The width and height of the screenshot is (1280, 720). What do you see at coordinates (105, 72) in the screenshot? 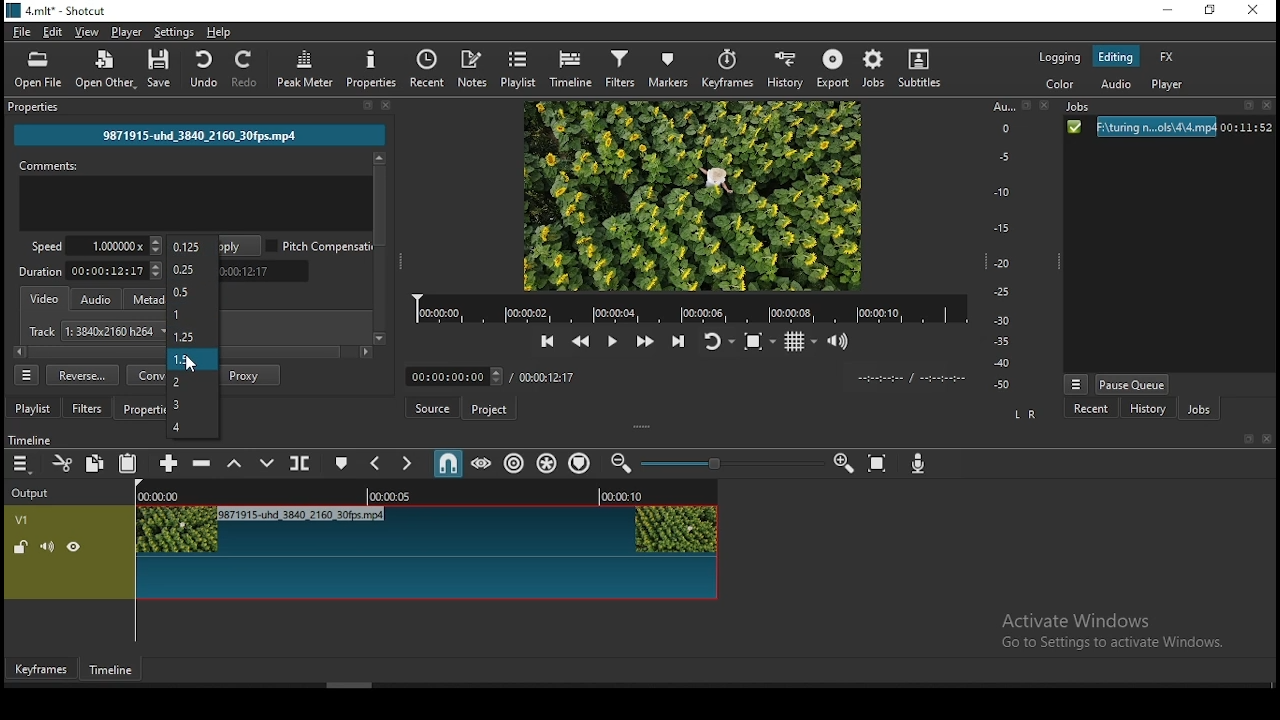
I see `open other` at bounding box center [105, 72].